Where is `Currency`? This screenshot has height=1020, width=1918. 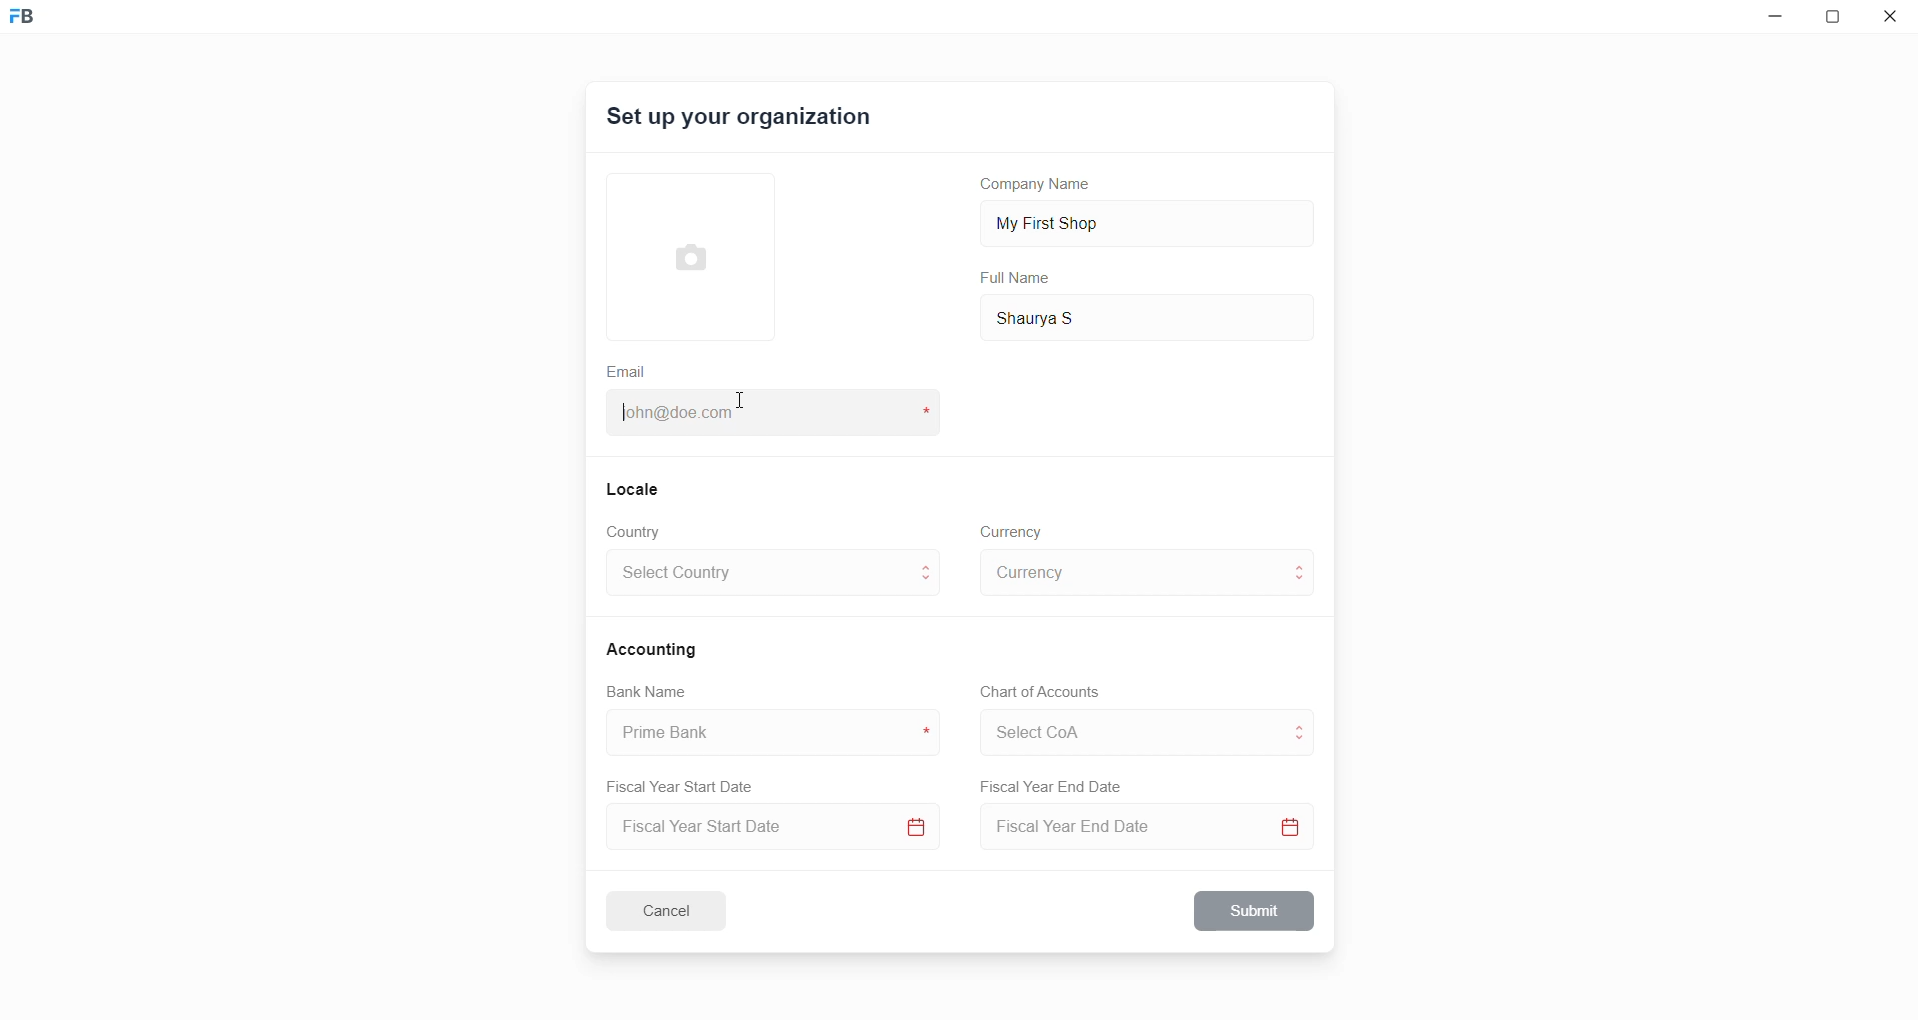 Currency is located at coordinates (1014, 530).